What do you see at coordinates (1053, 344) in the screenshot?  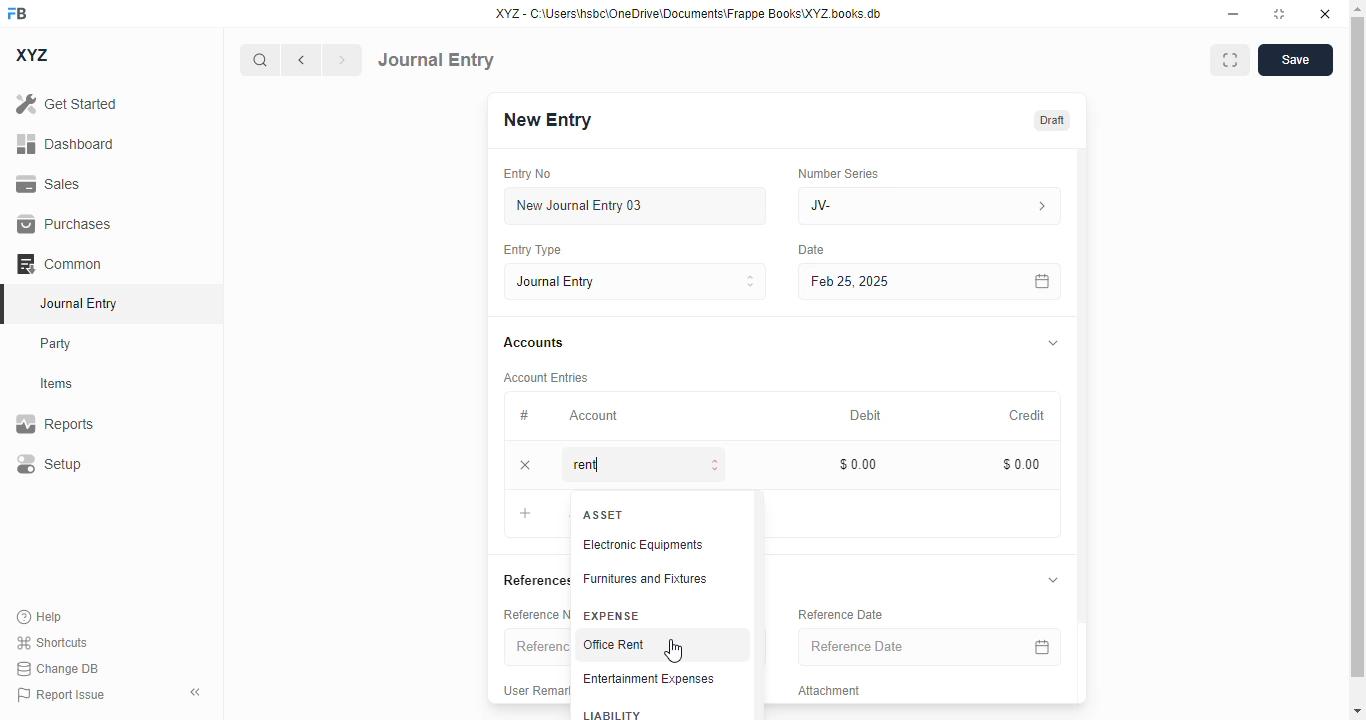 I see `toggle expand/collapse` at bounding box center [1053, 344].